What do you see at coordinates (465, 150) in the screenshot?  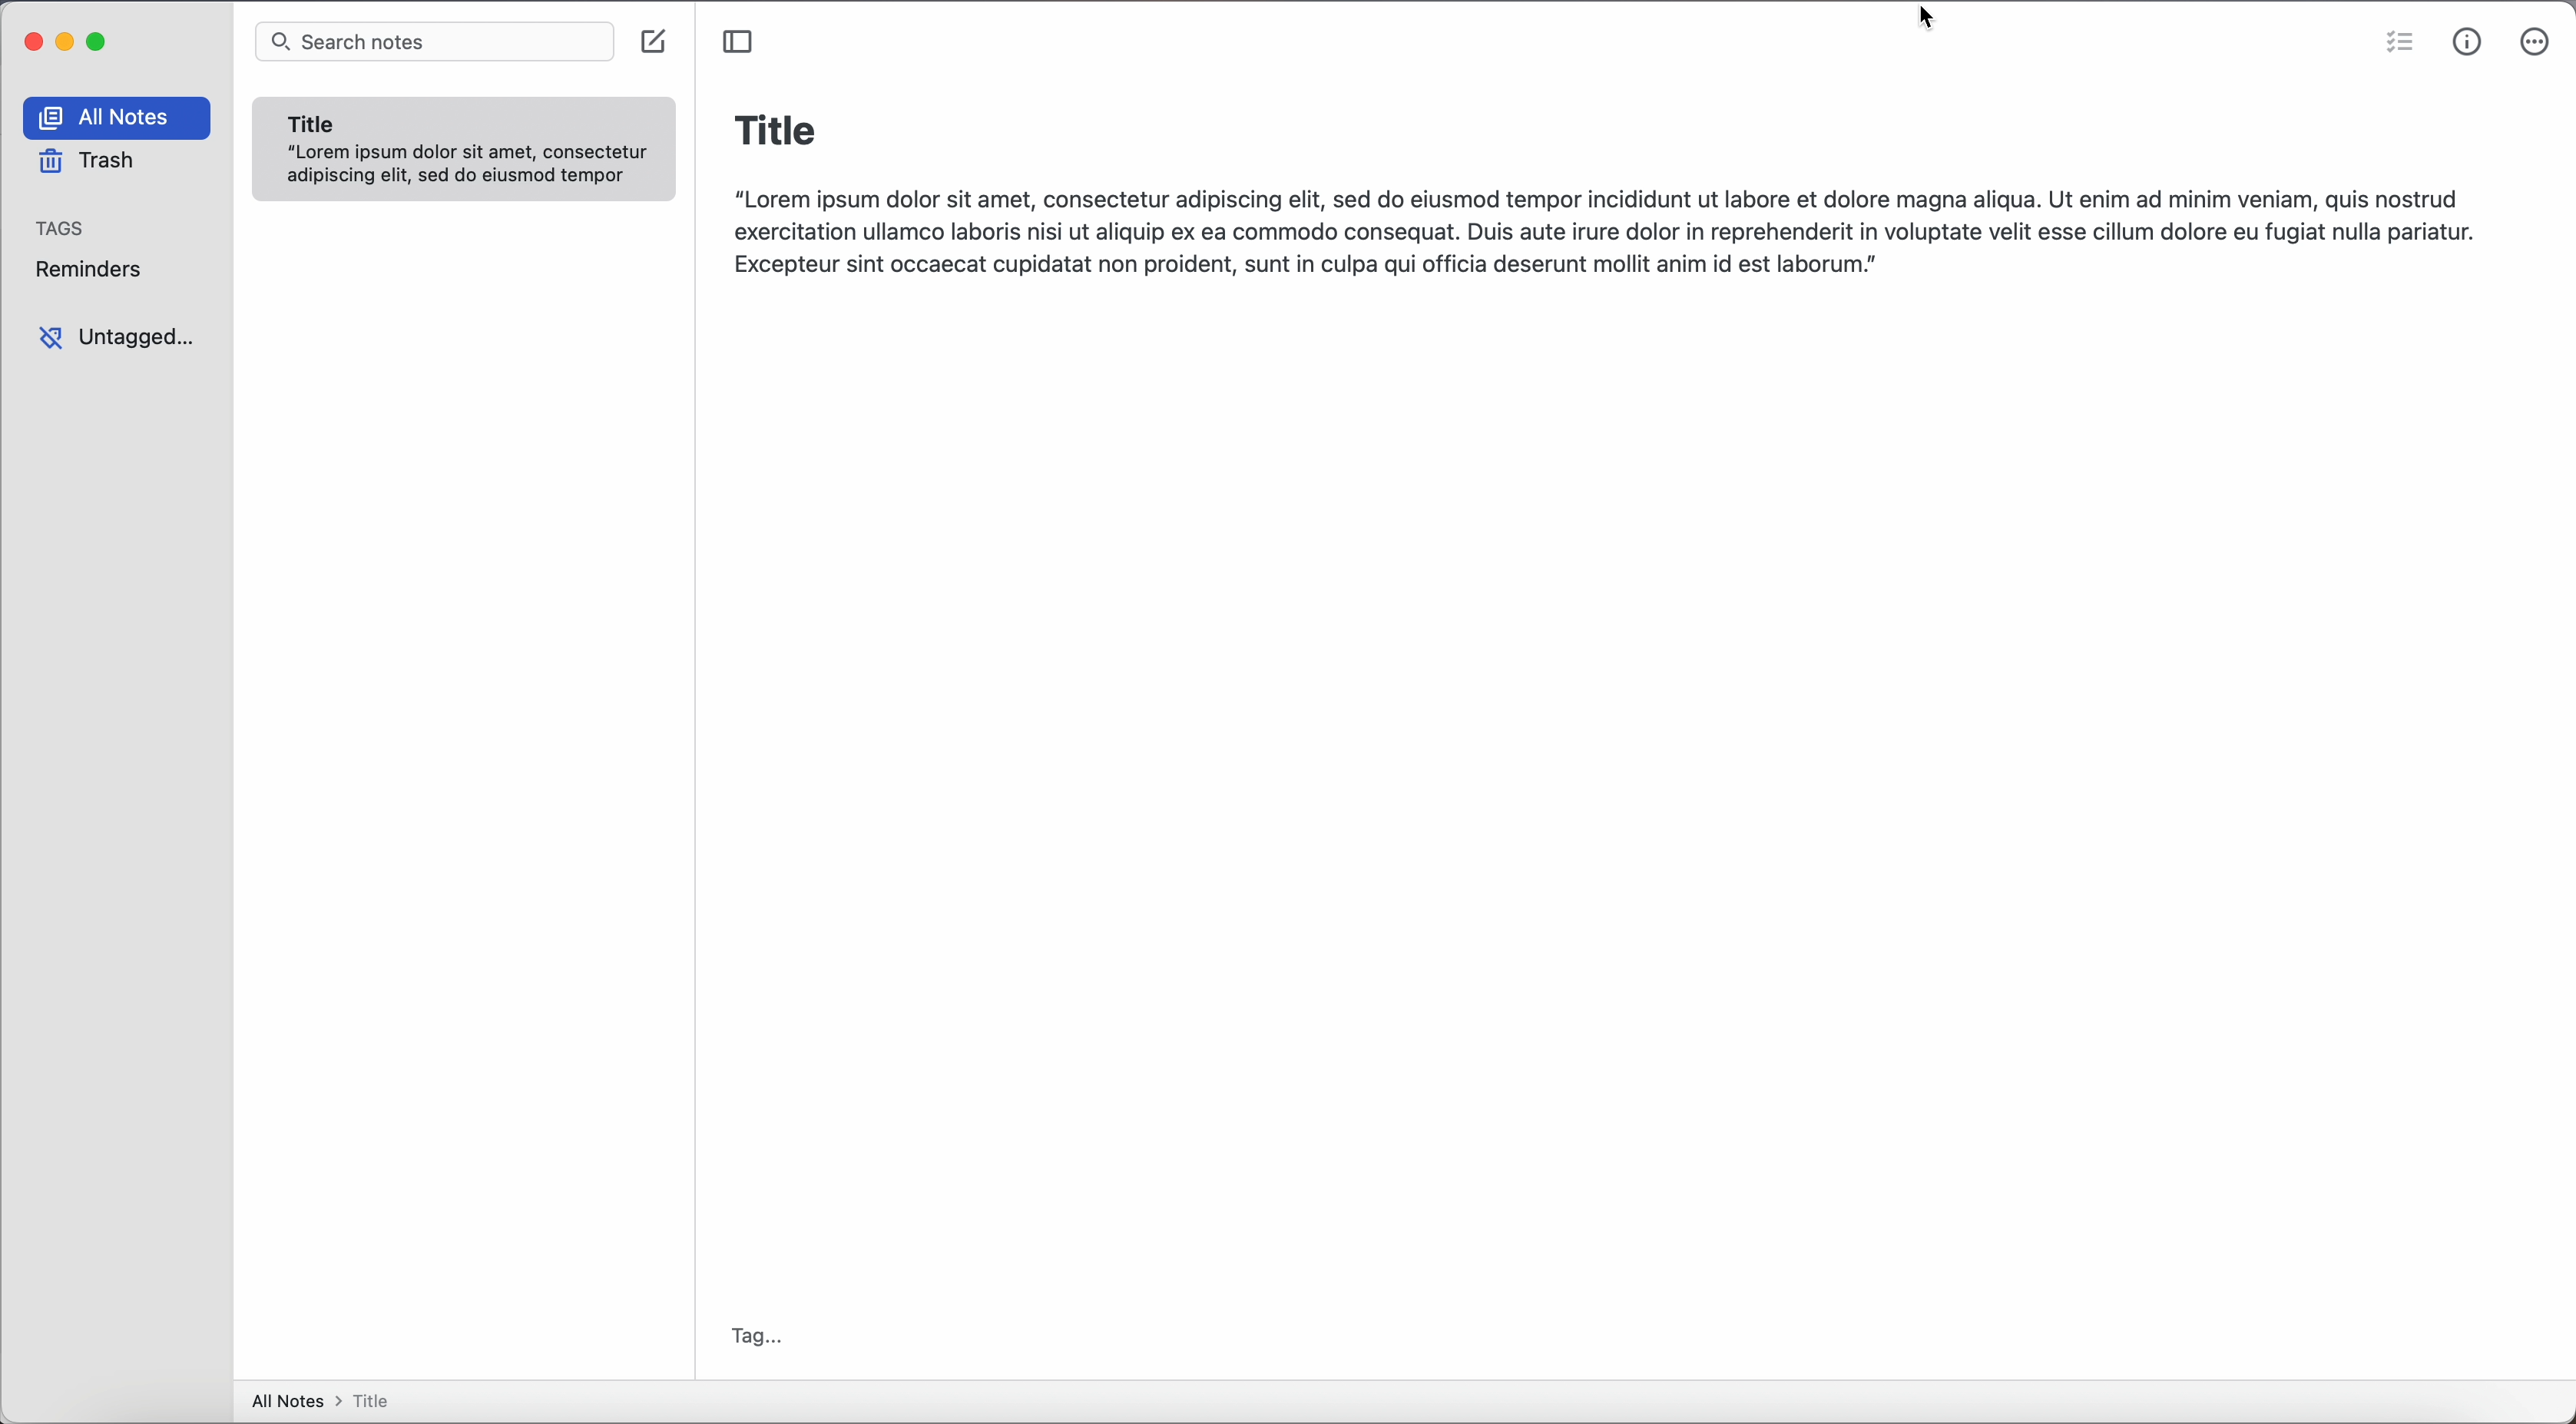 I see `note` at bounding box center [465, 150].